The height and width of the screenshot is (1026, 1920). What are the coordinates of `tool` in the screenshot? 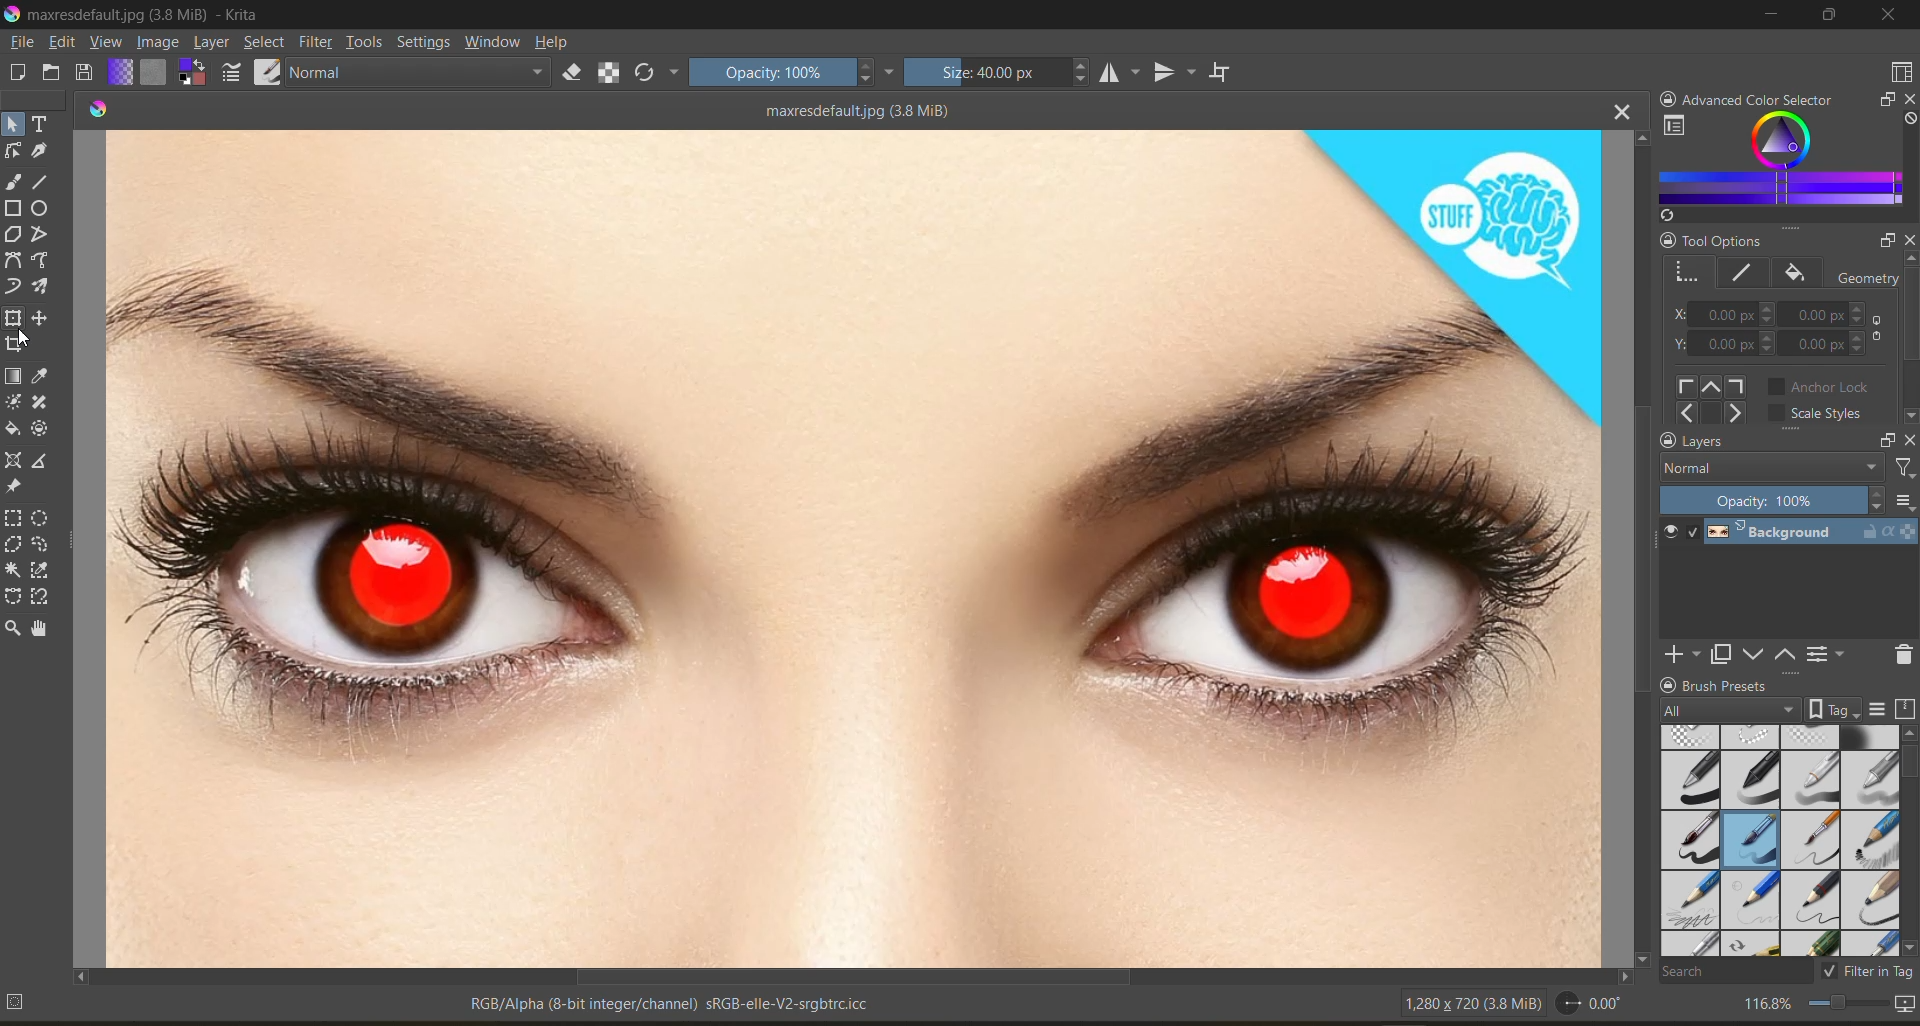 It's located at (13, 568).